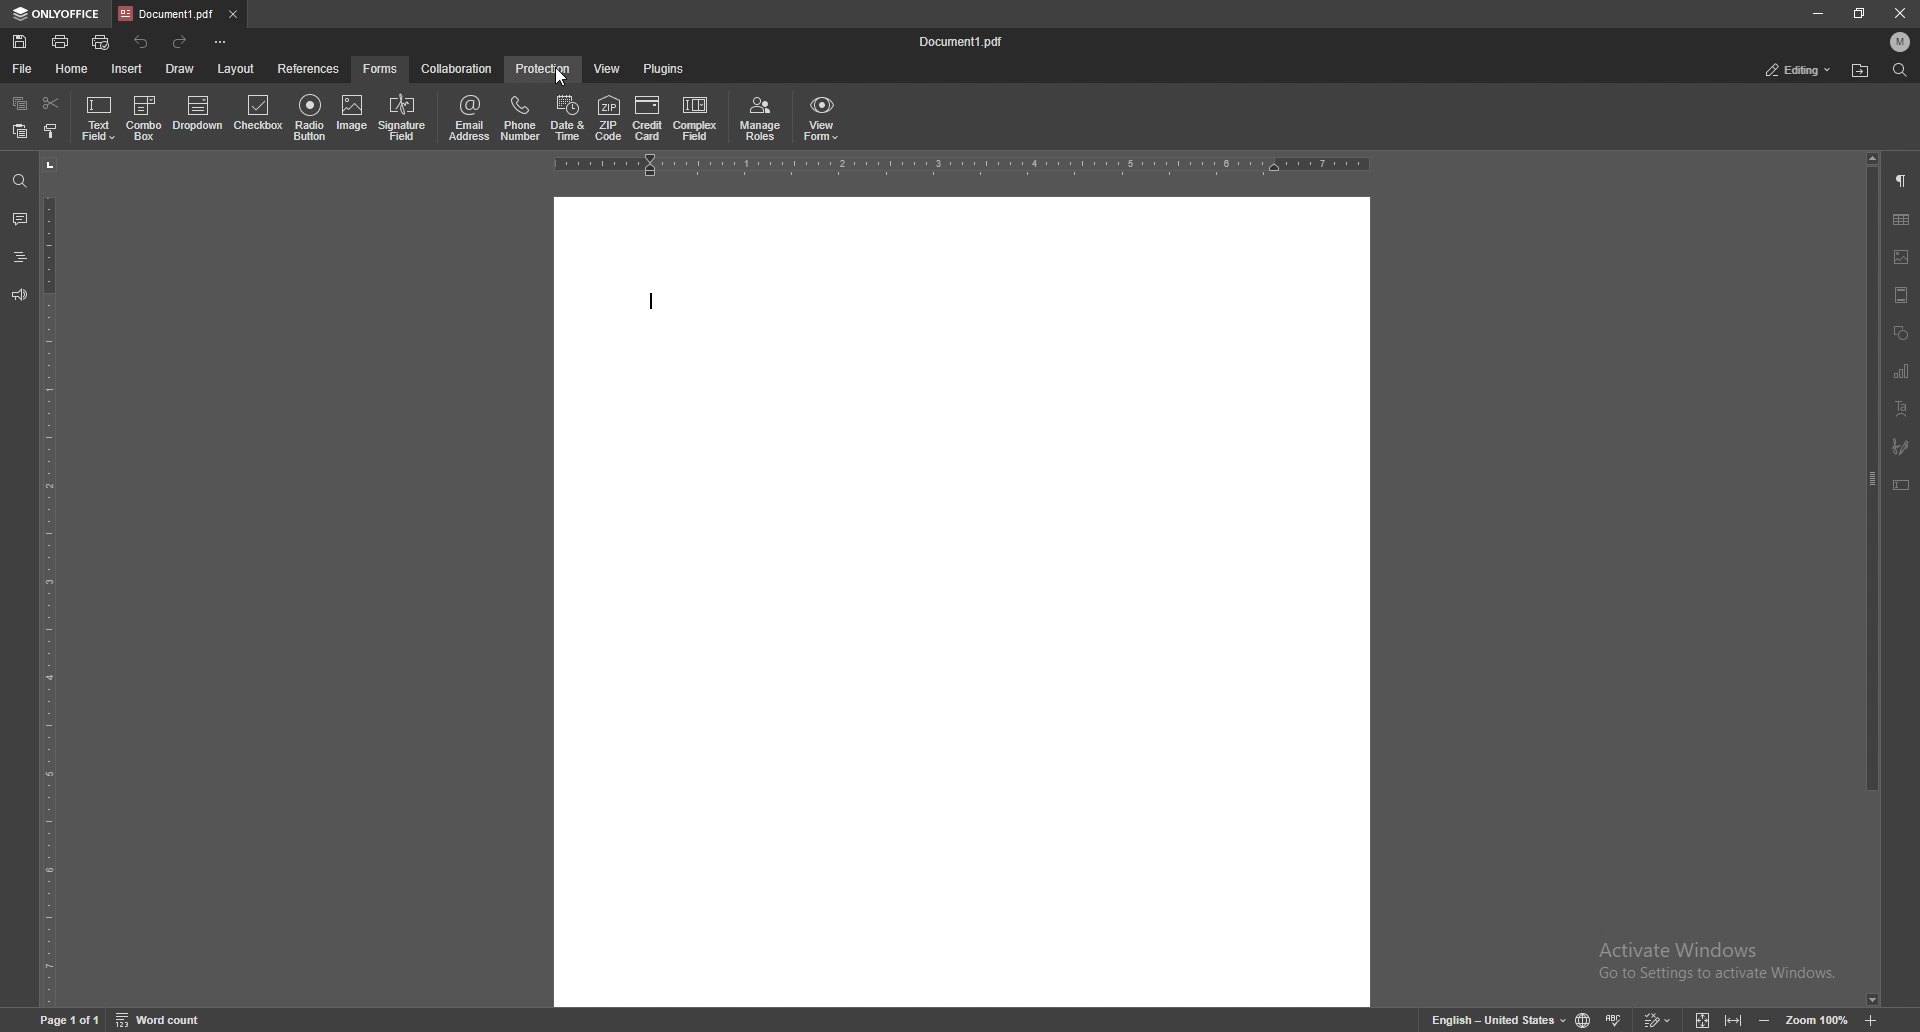 This screenshot has width=1920, height=1032. I want to click on change text language, so click(1500, 1018).